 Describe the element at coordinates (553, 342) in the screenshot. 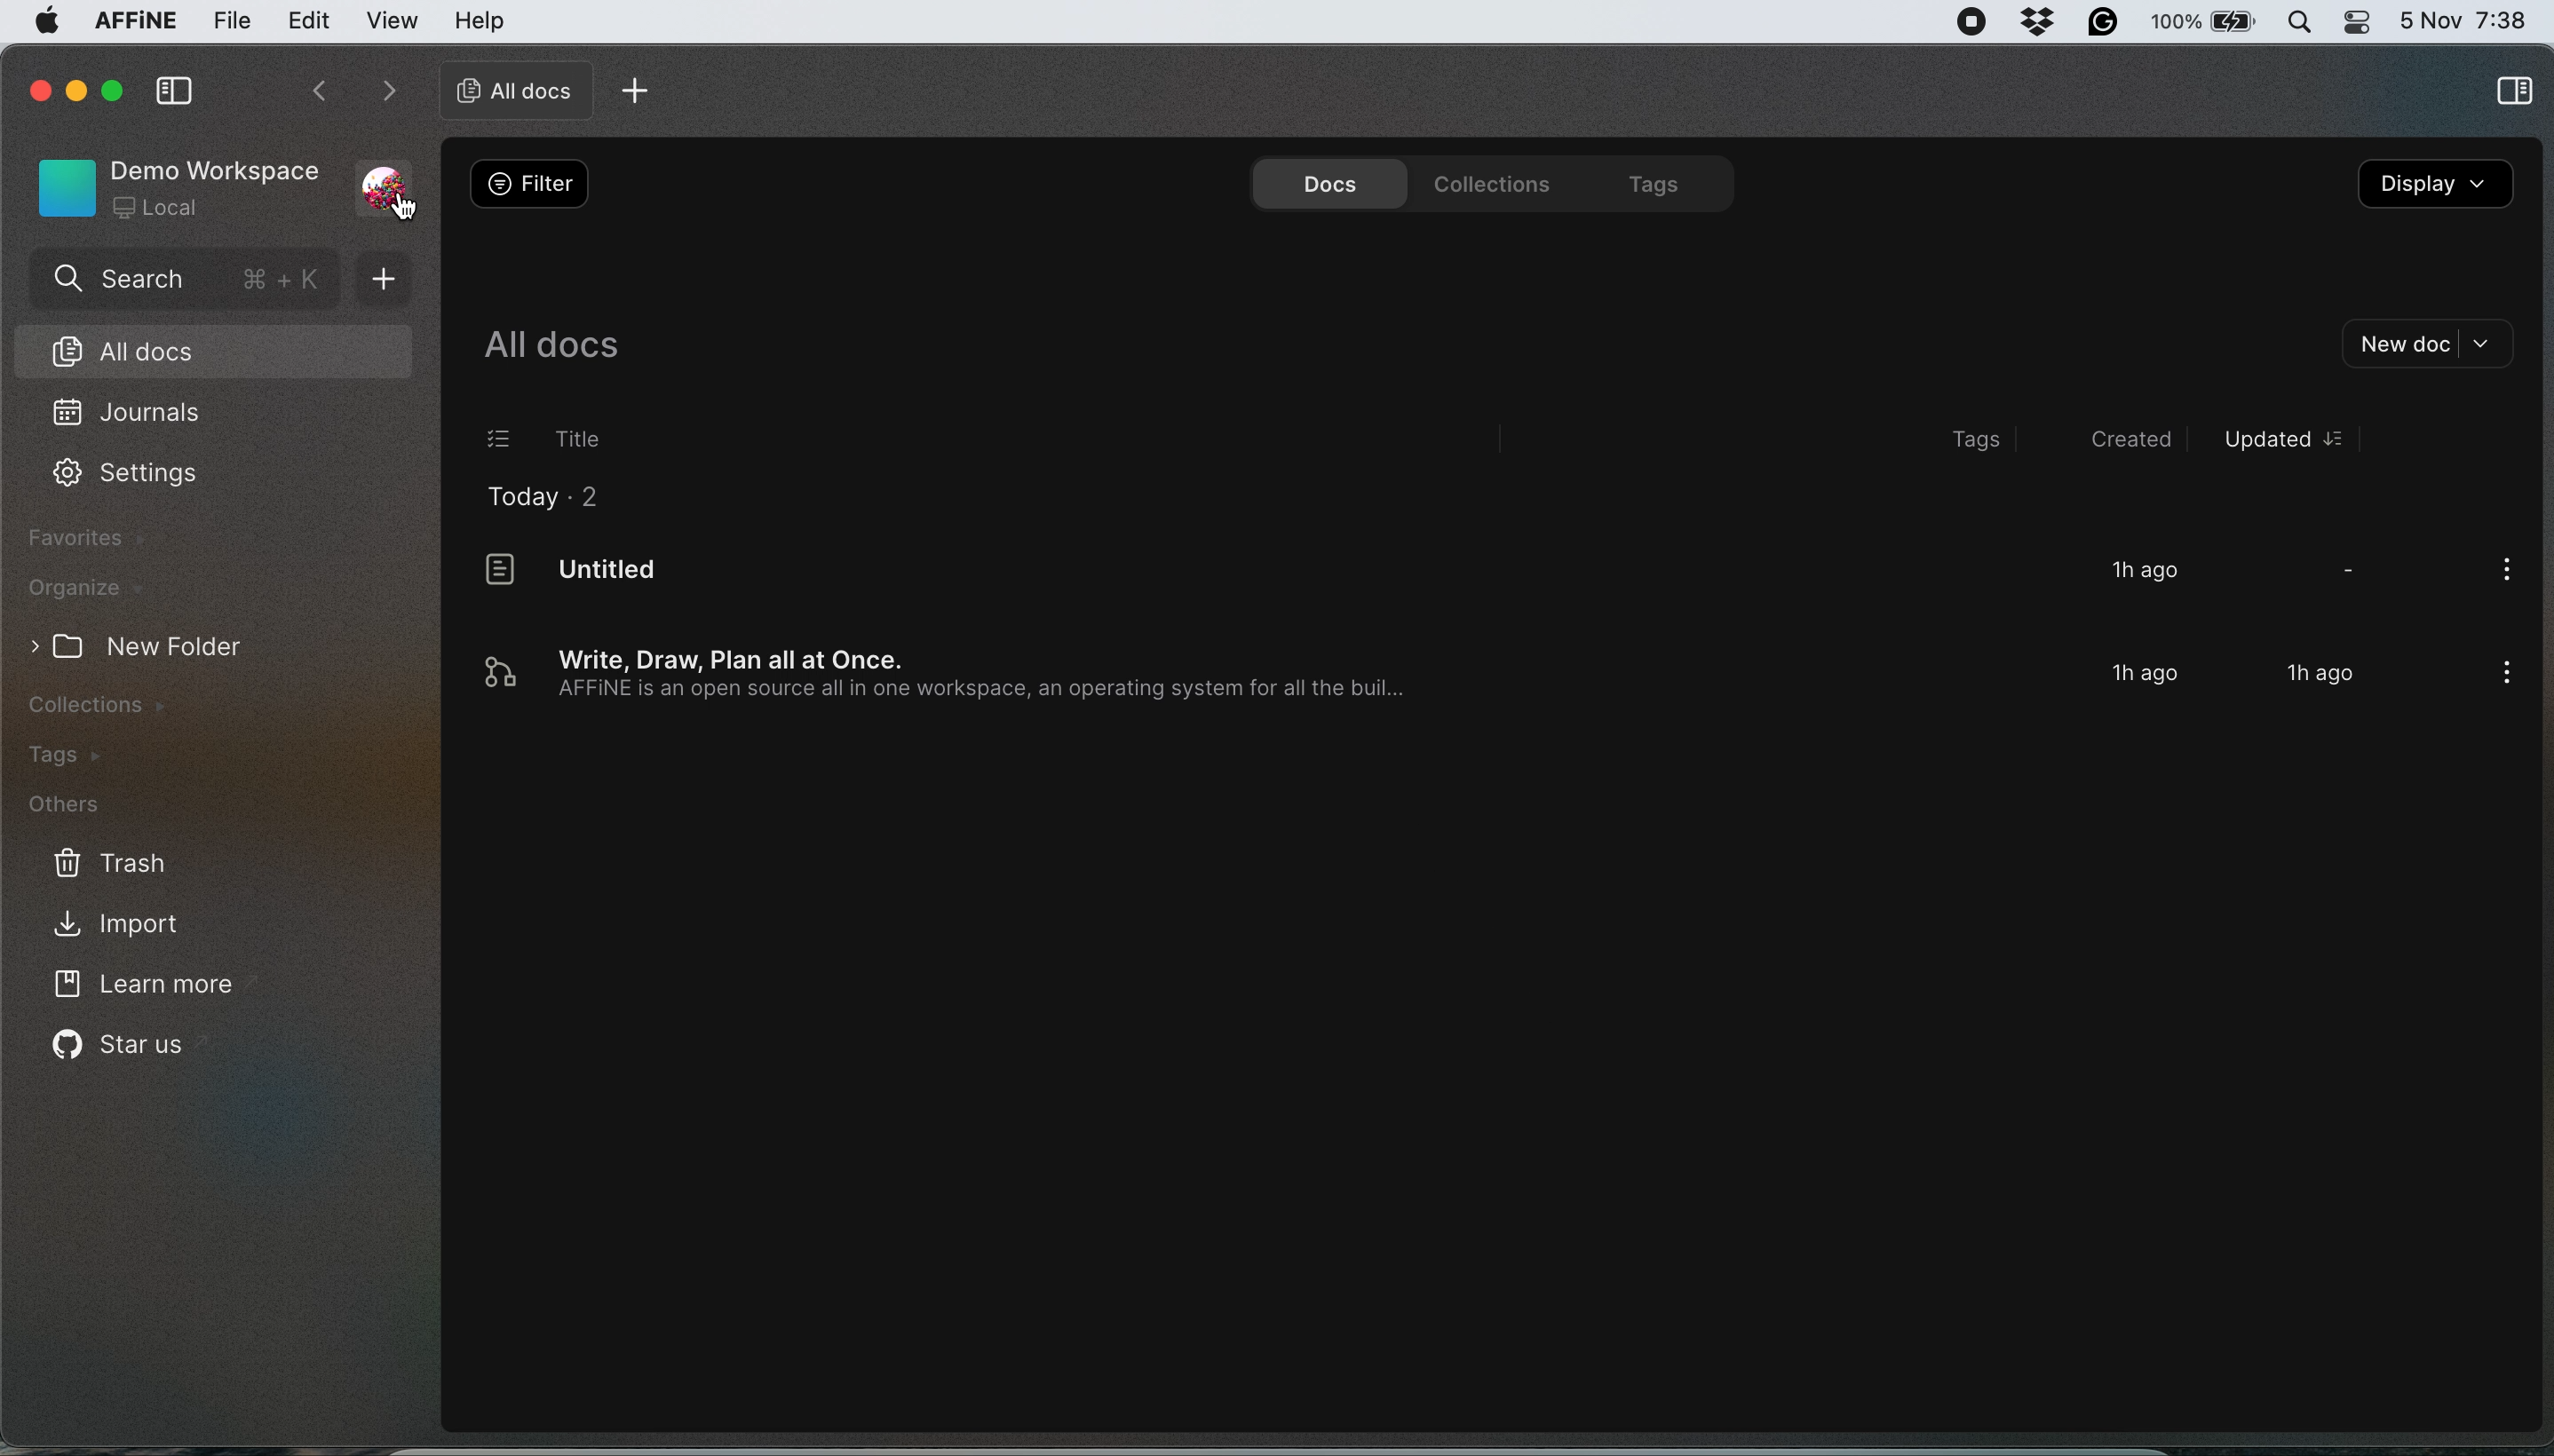

I see `all docs` at that location.